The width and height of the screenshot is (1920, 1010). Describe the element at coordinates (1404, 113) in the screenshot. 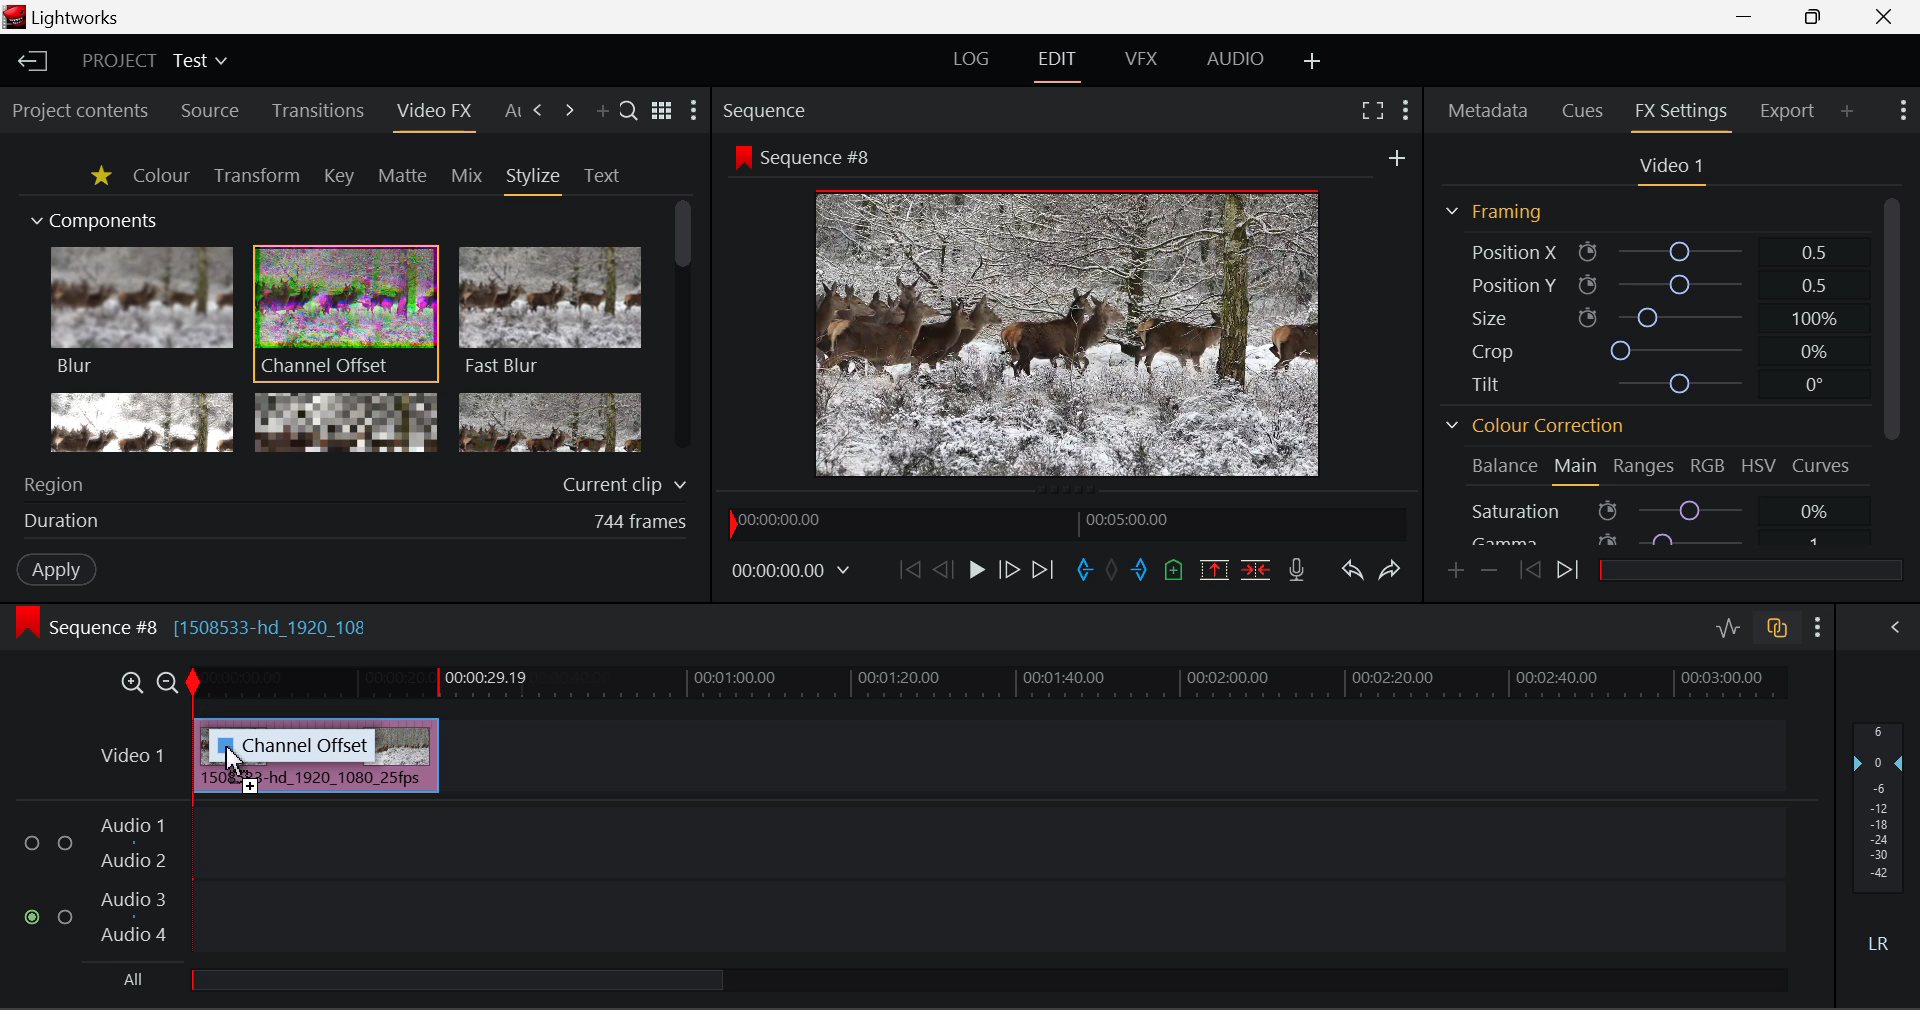

I see `Show Settings` at that location.